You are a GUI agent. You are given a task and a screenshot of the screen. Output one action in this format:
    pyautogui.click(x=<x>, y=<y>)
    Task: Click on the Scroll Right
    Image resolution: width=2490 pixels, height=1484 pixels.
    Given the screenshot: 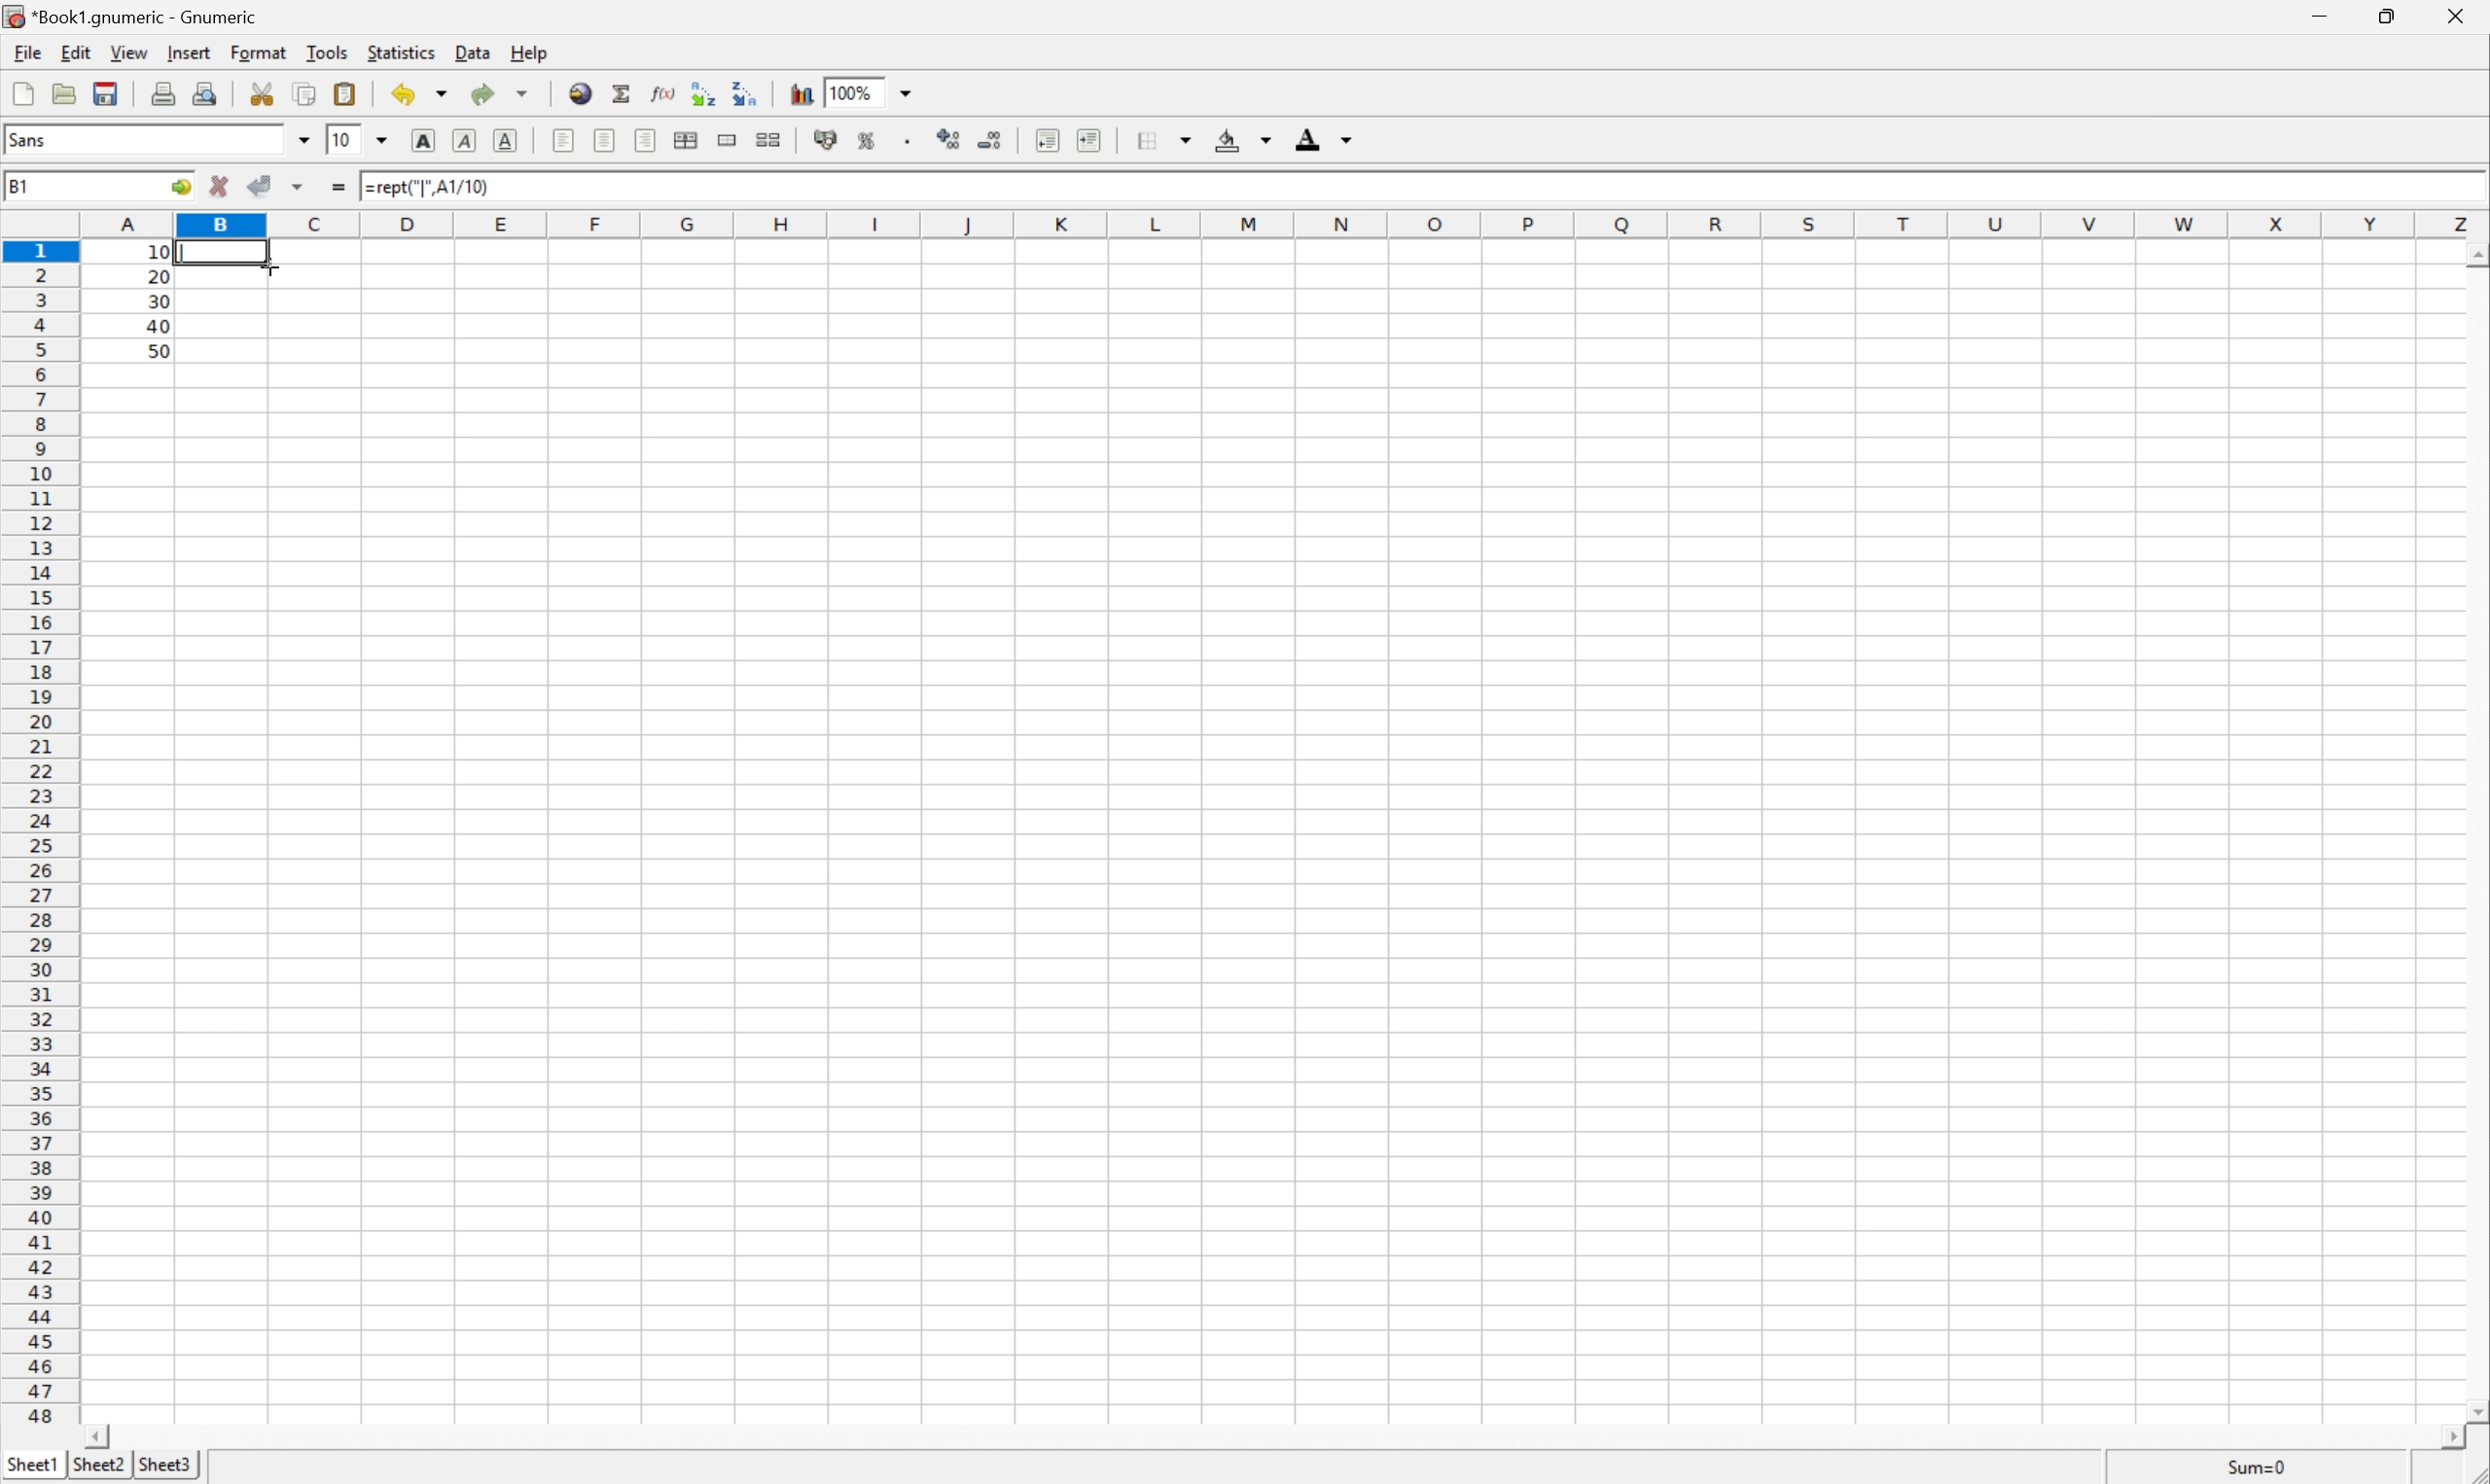 What is the action you would take?
    pyautogui.click(x=2450, y=1437)
    